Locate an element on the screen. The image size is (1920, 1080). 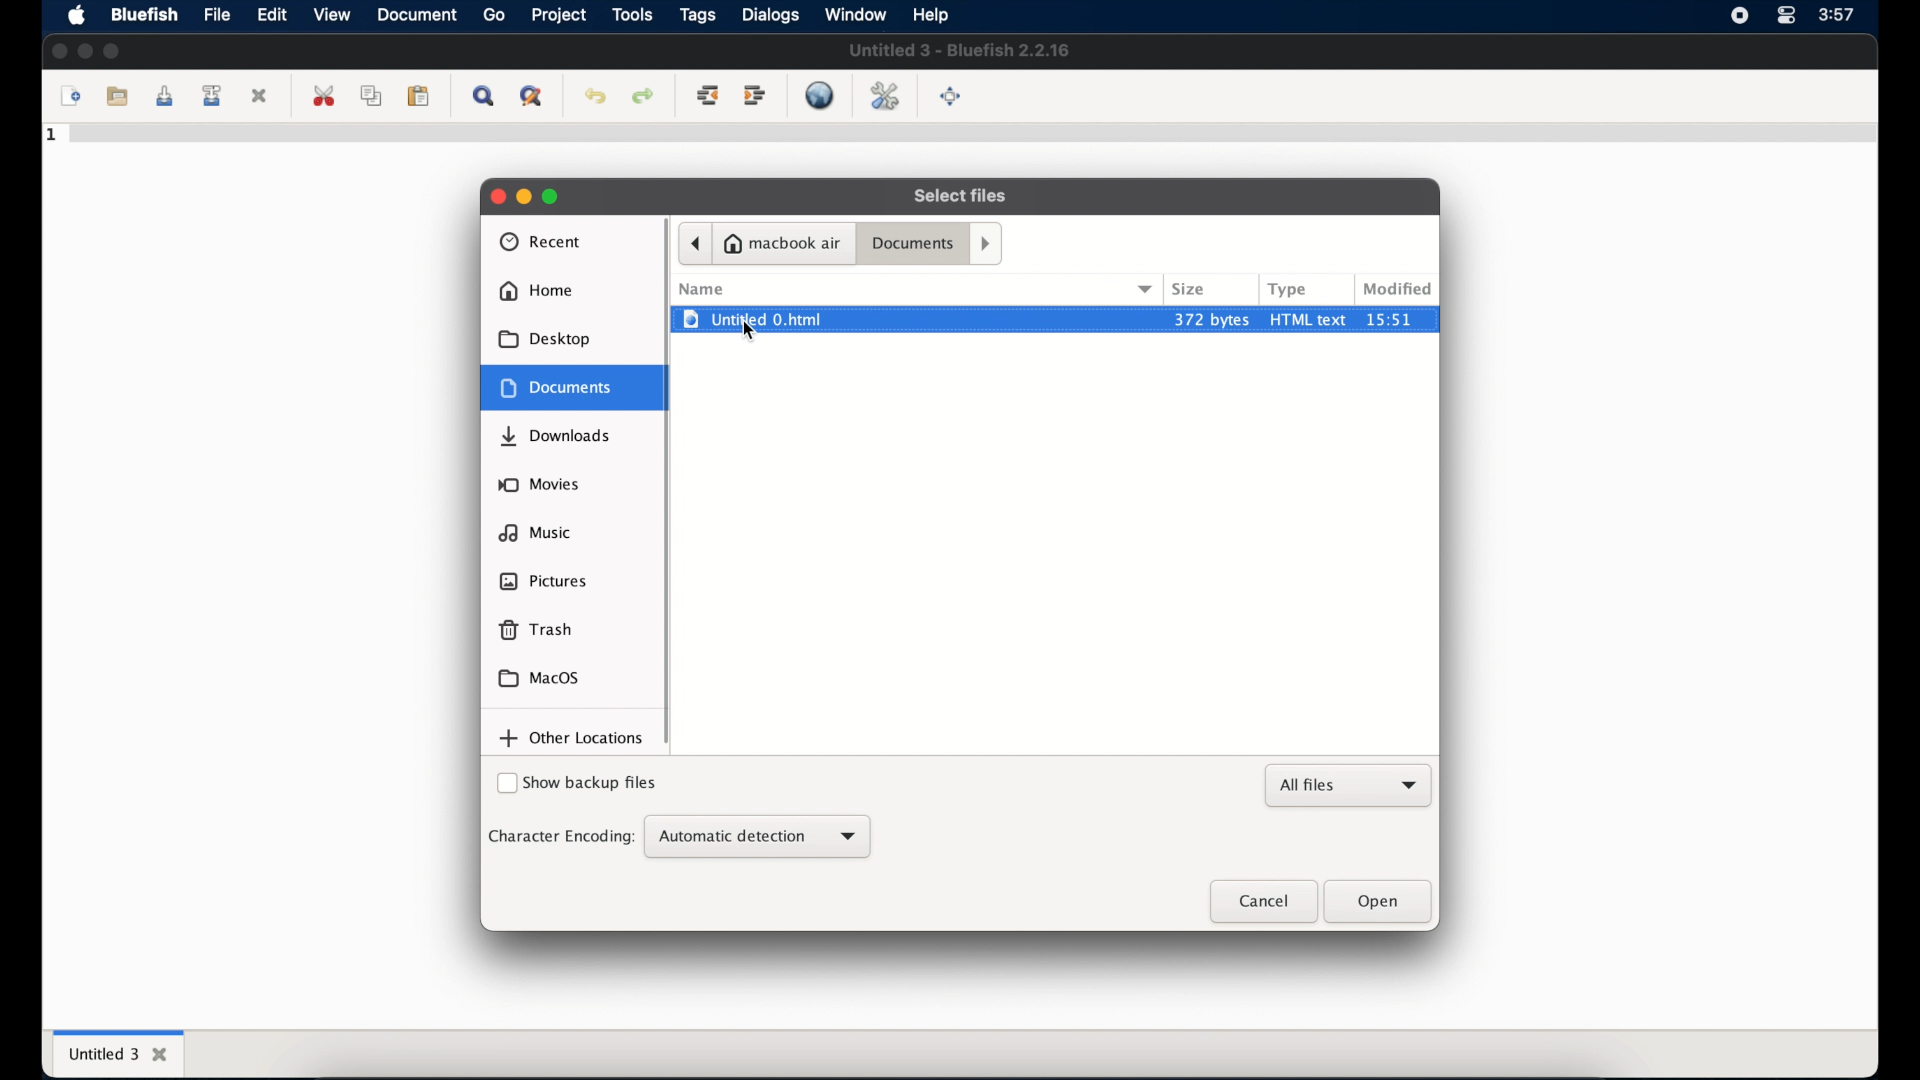
downloads is located at coordinates (558, 437).